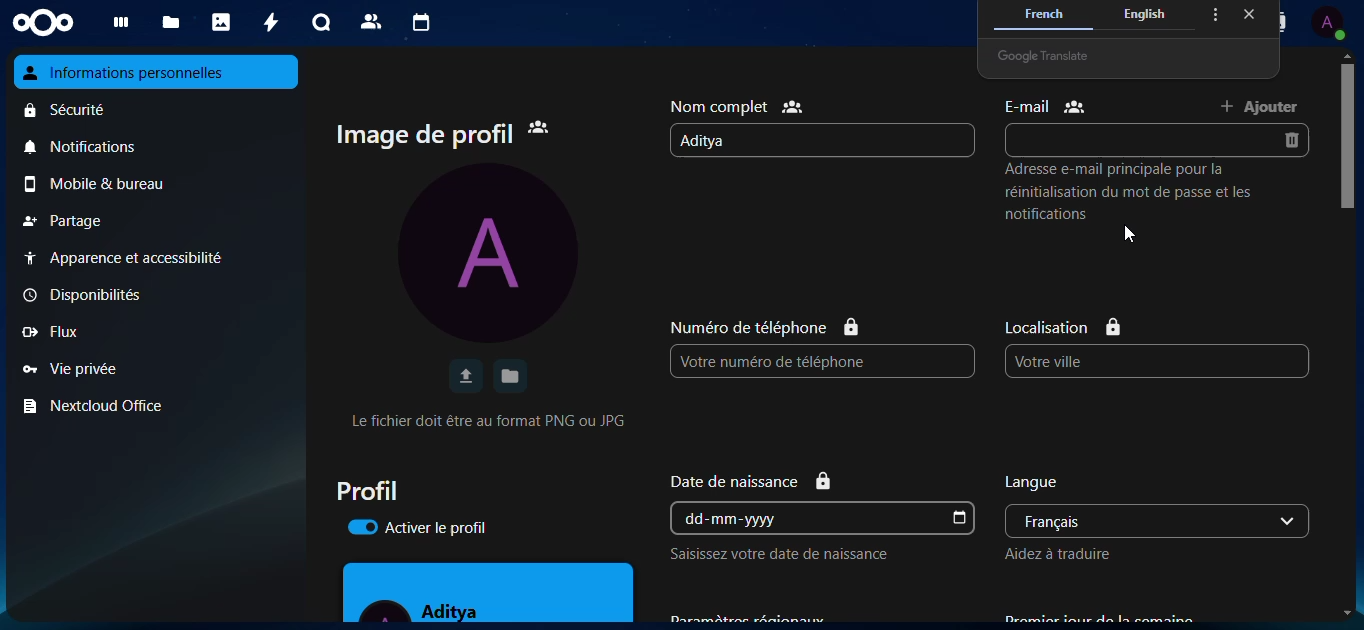 This screenshot has width=1364, height=630. I want to click on information personnelles, so click(160, 73).